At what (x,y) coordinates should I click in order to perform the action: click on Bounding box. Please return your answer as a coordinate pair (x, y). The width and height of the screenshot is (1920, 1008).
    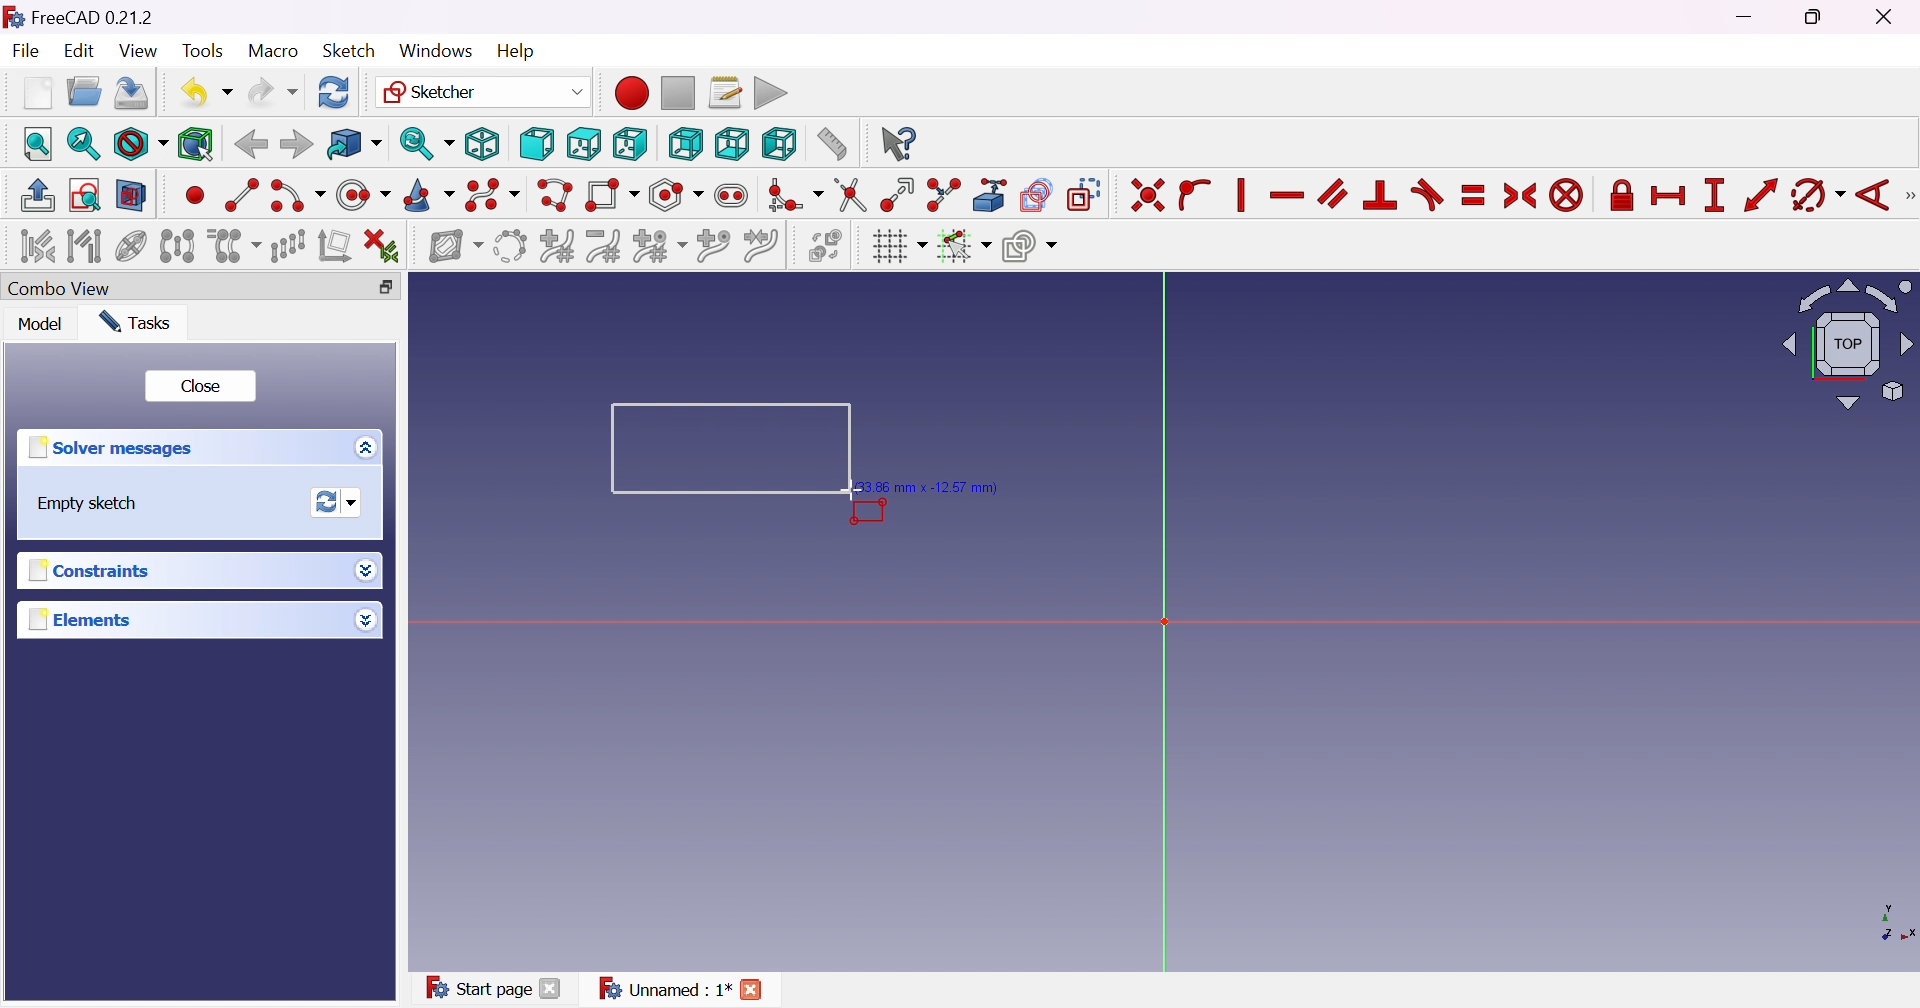
    Looking at the image, I should click on (197, 146).